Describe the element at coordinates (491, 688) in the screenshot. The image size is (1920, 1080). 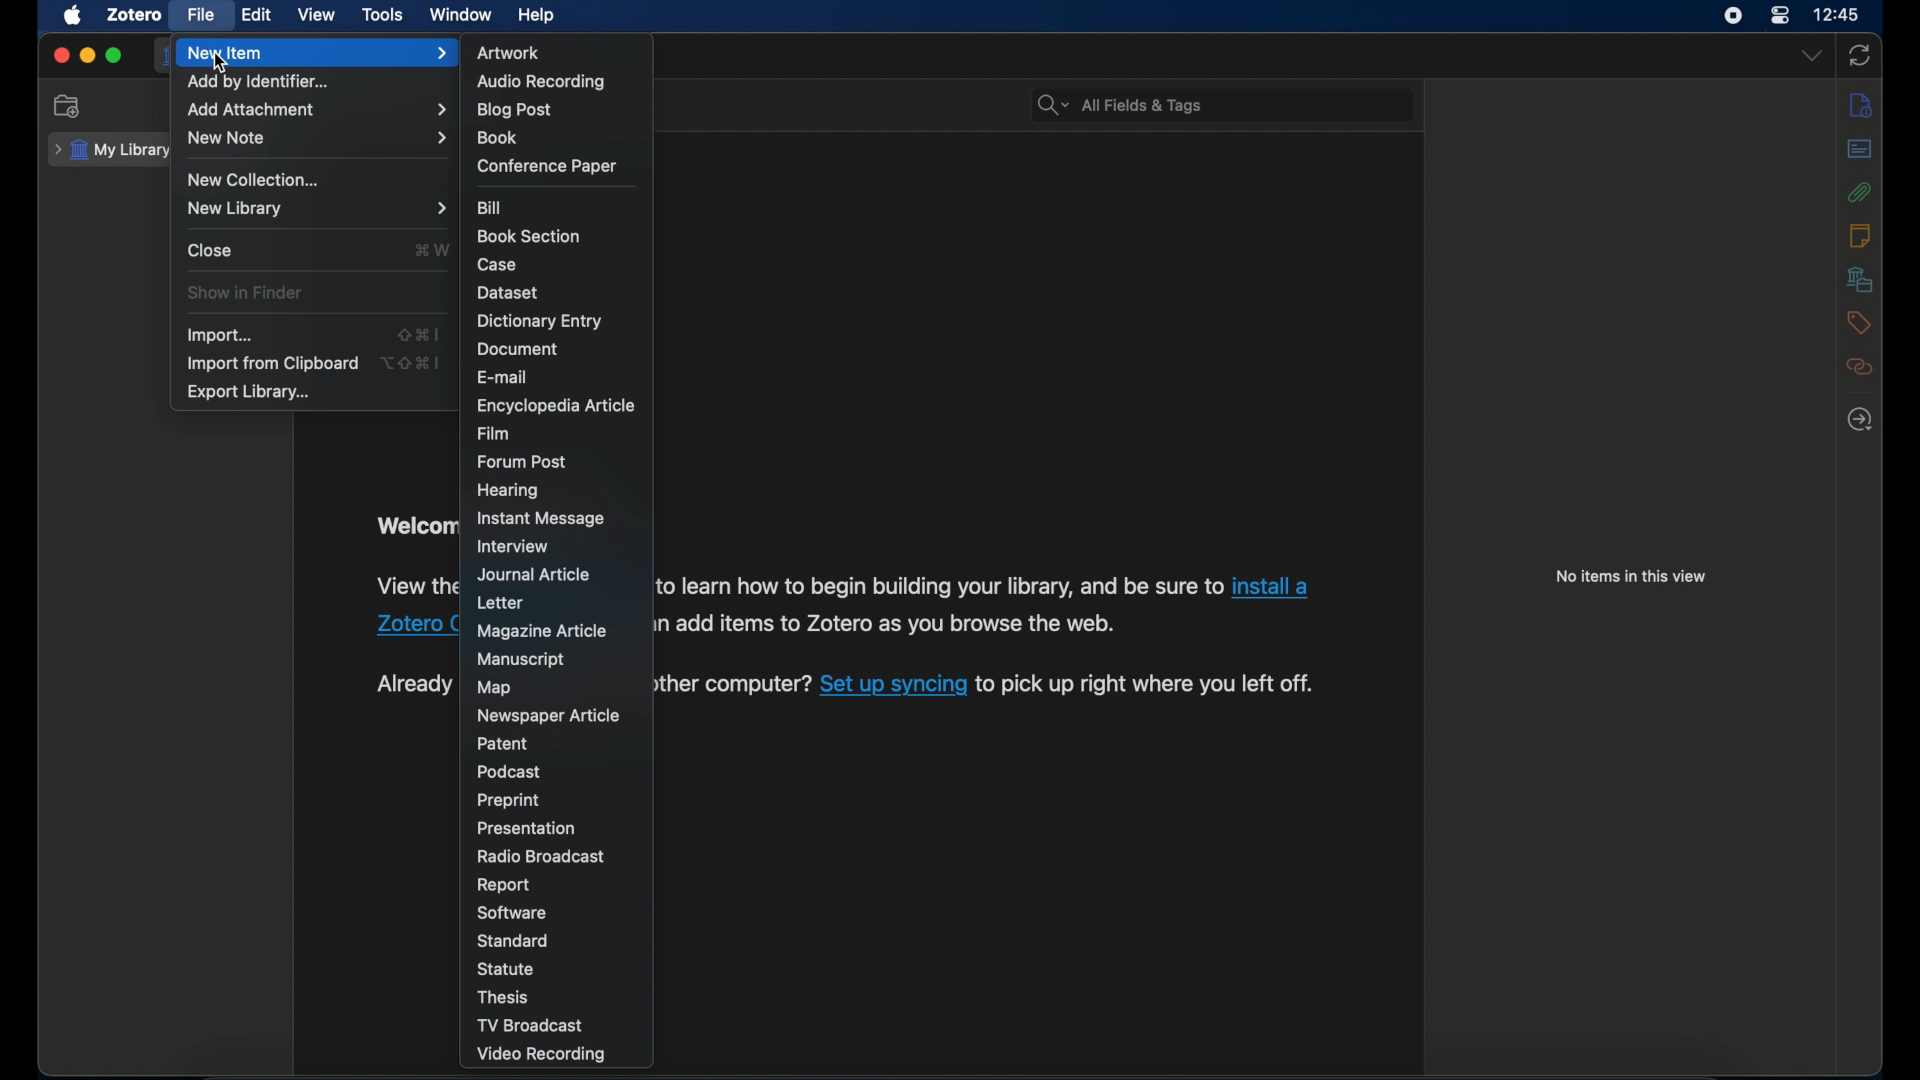
I see `map` at that location.